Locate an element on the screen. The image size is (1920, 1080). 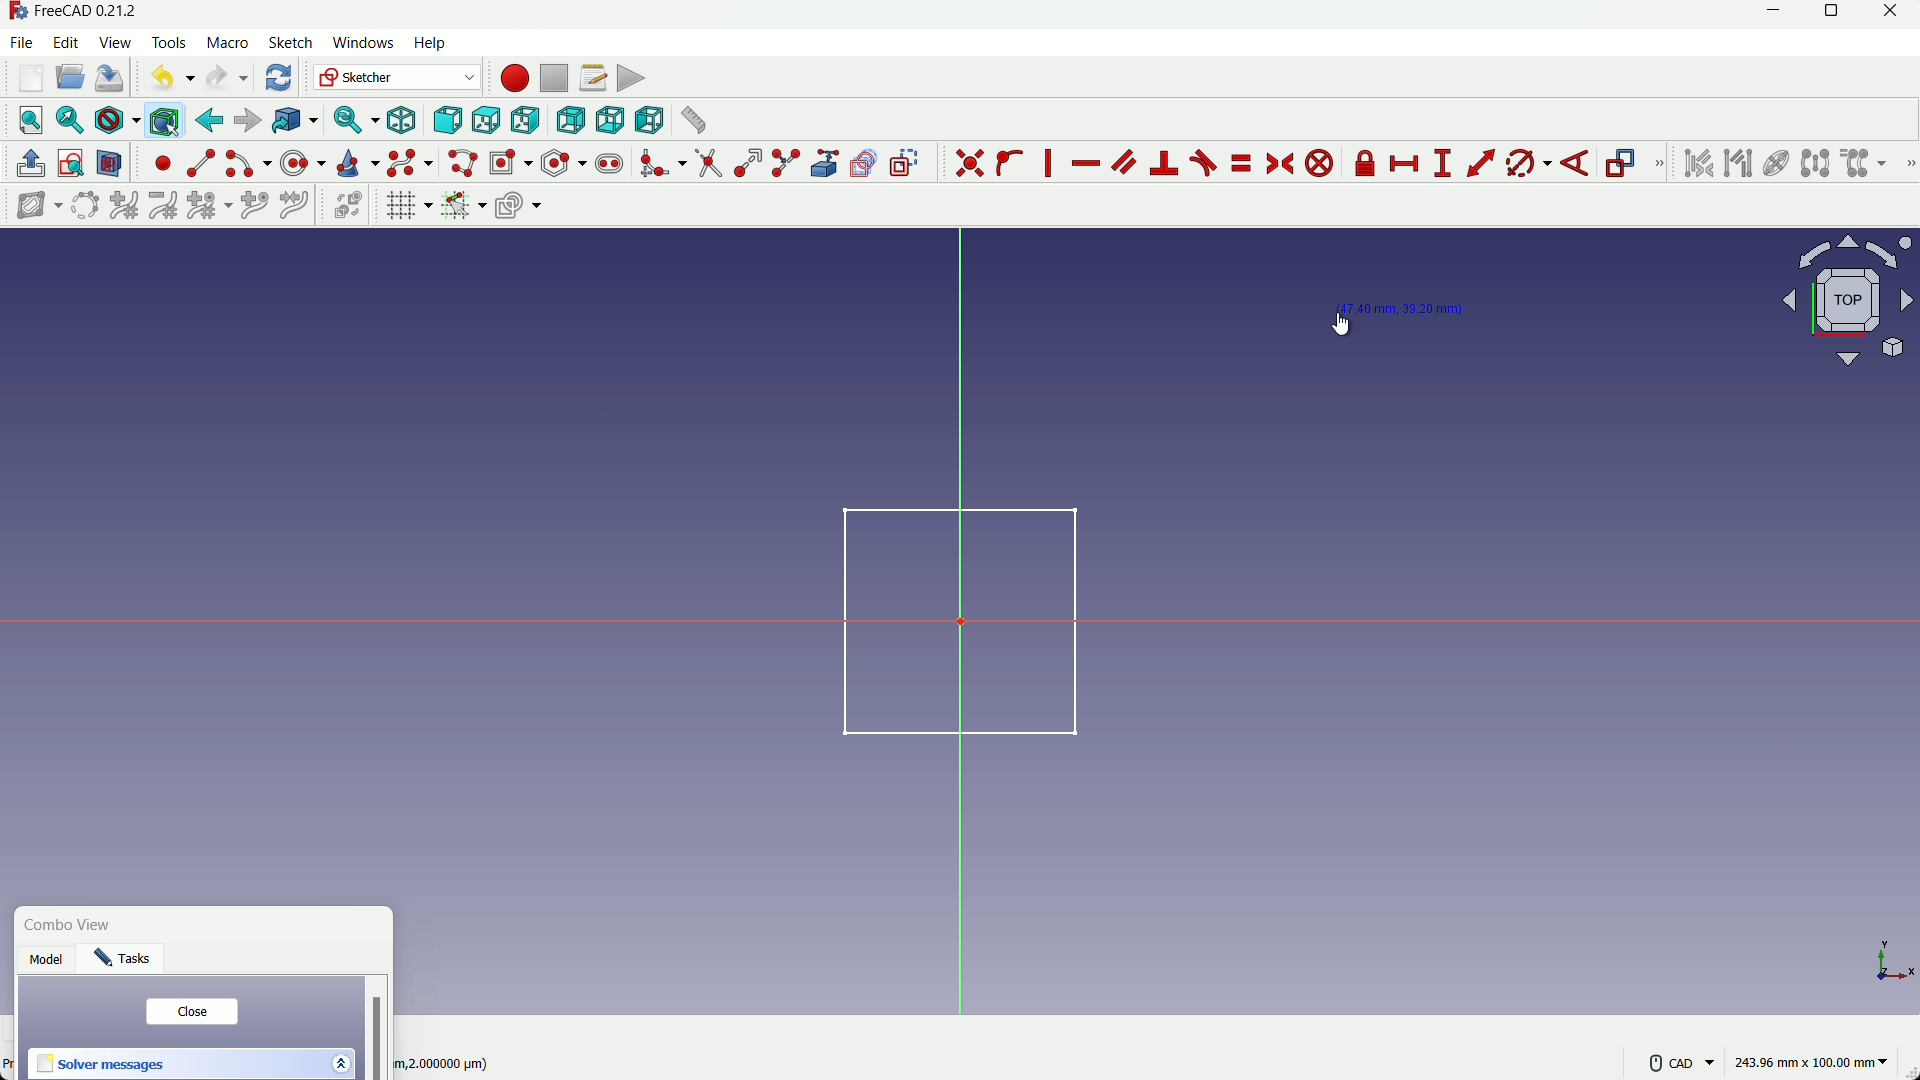
view section is located at coordinates (110, 165).